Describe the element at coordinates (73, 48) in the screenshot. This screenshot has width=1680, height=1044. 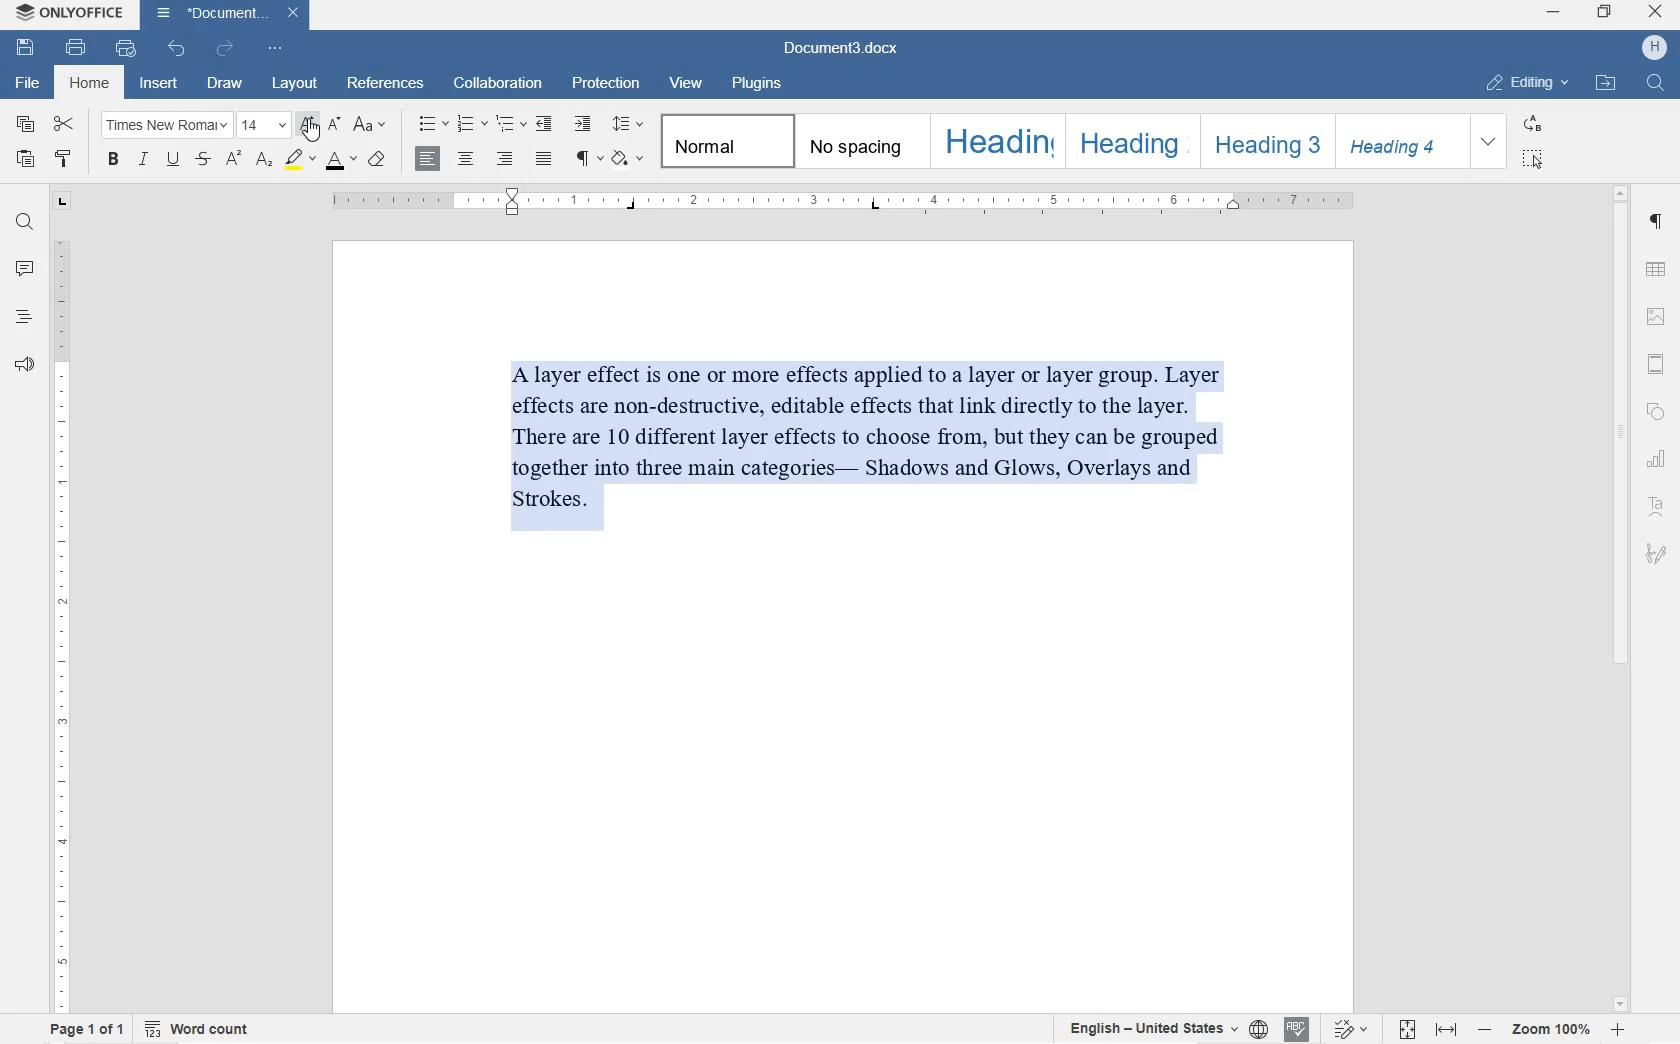
I see `print` at that location.